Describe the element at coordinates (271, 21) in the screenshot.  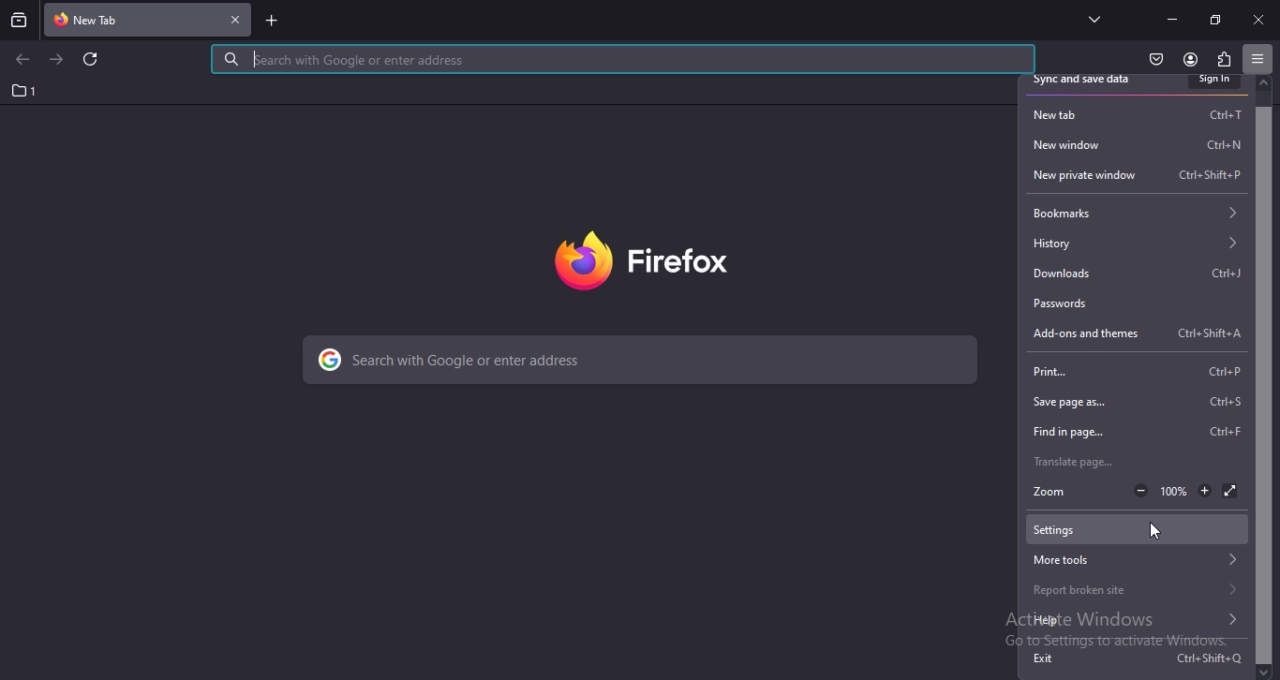
I see `new tab` at that location.